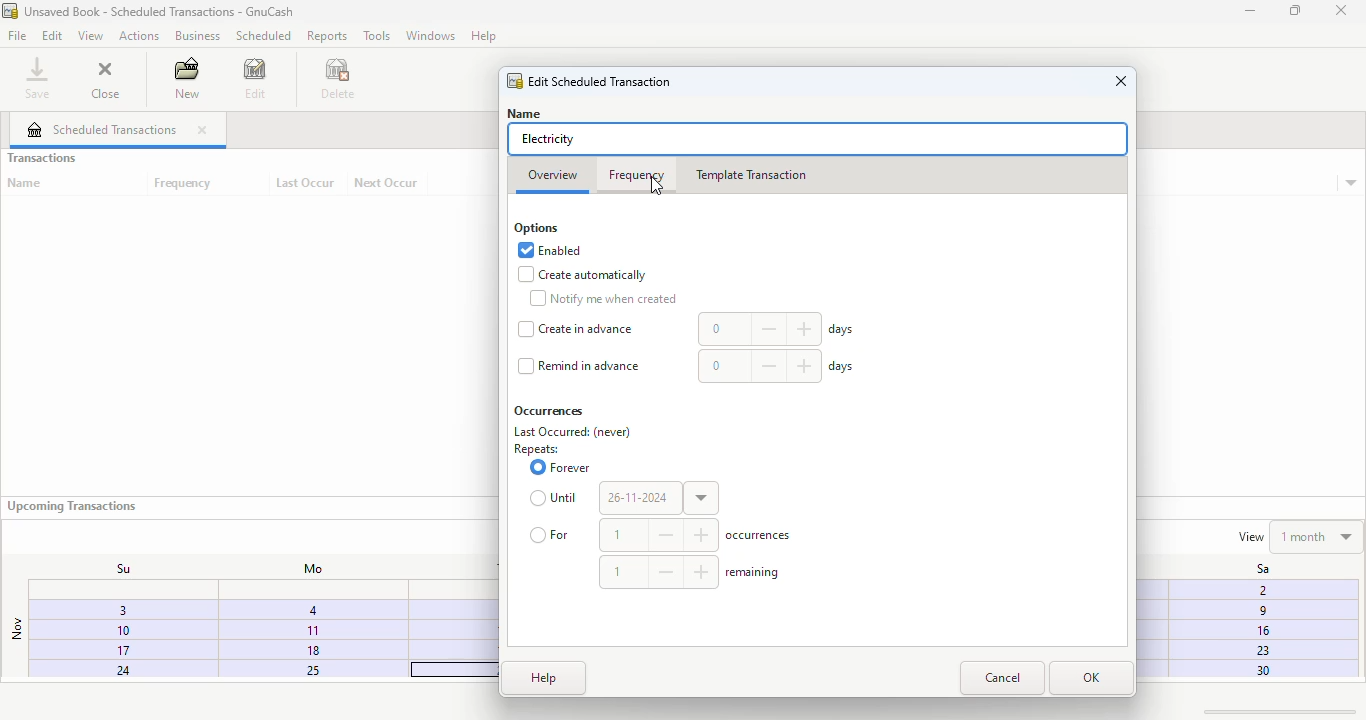 This screenshot has height=720, width=1366. Describe the element at coordinates (186, 77) in the screenshot. I see `new` at that location.